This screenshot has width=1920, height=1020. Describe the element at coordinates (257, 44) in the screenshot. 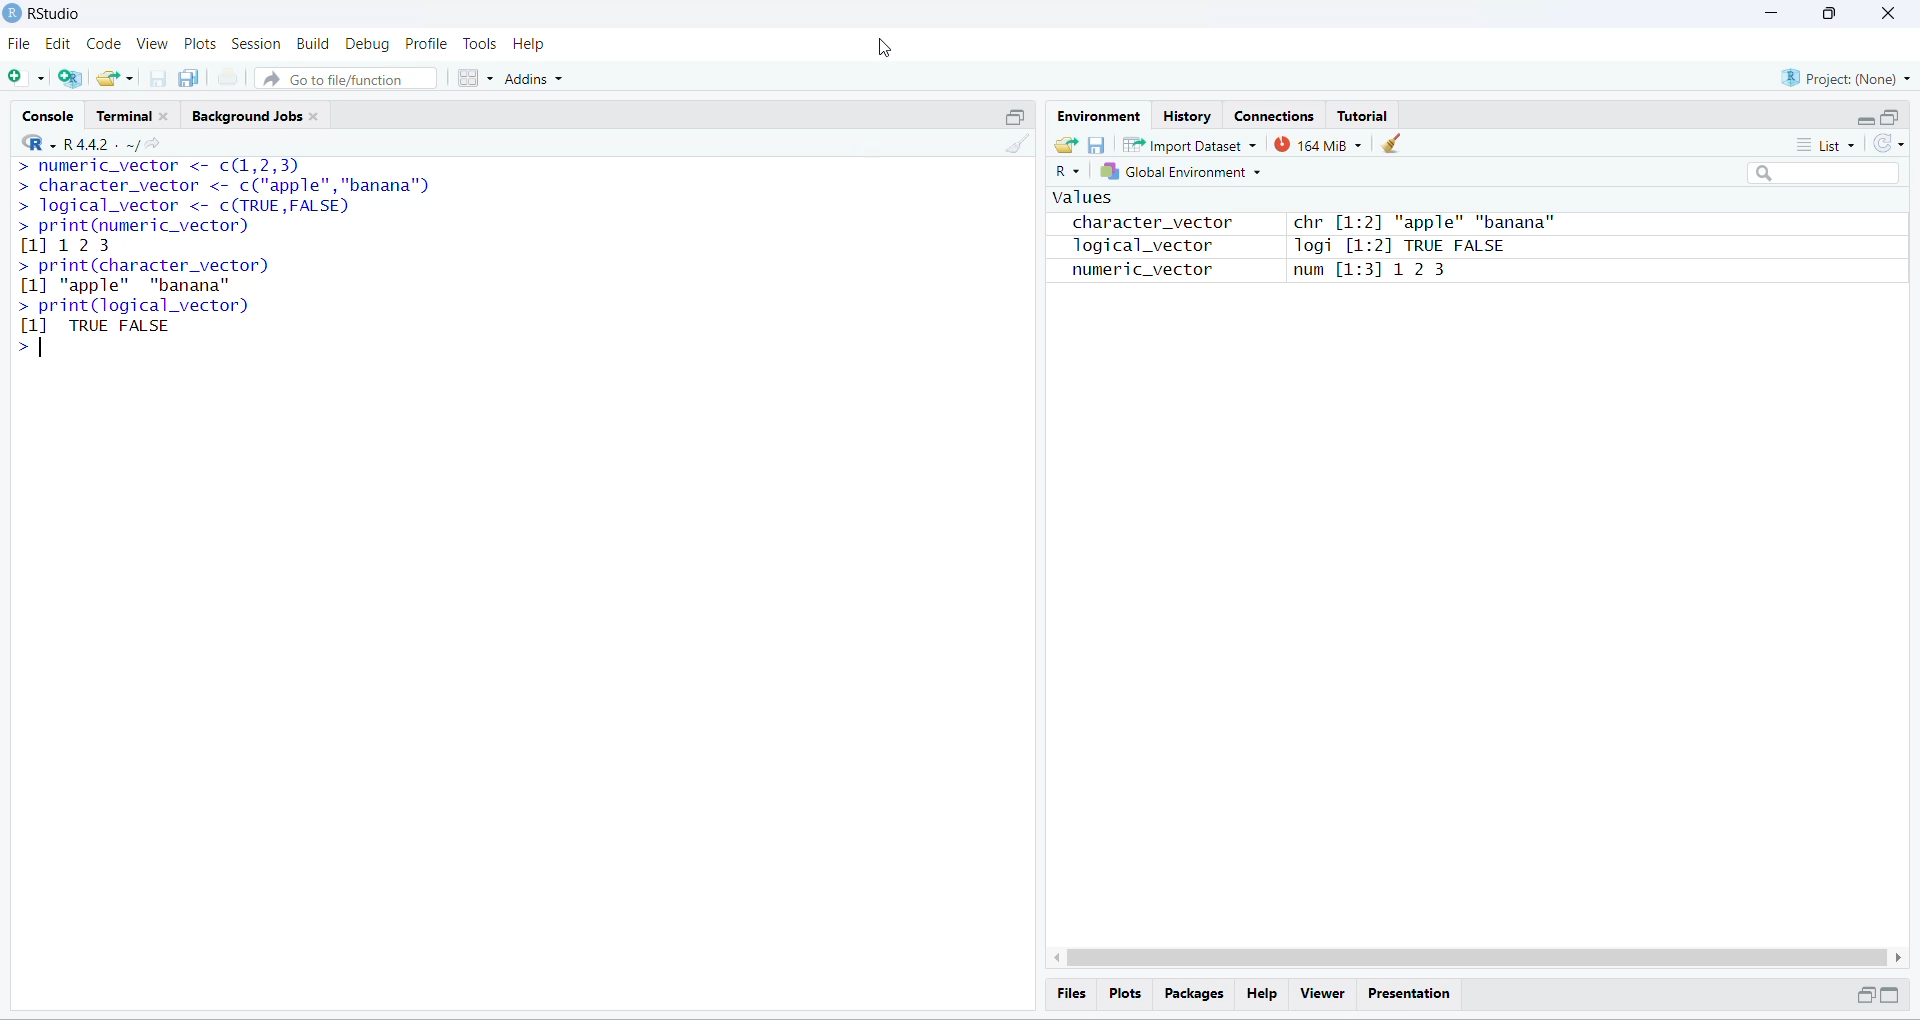

I see `Session` at that location.